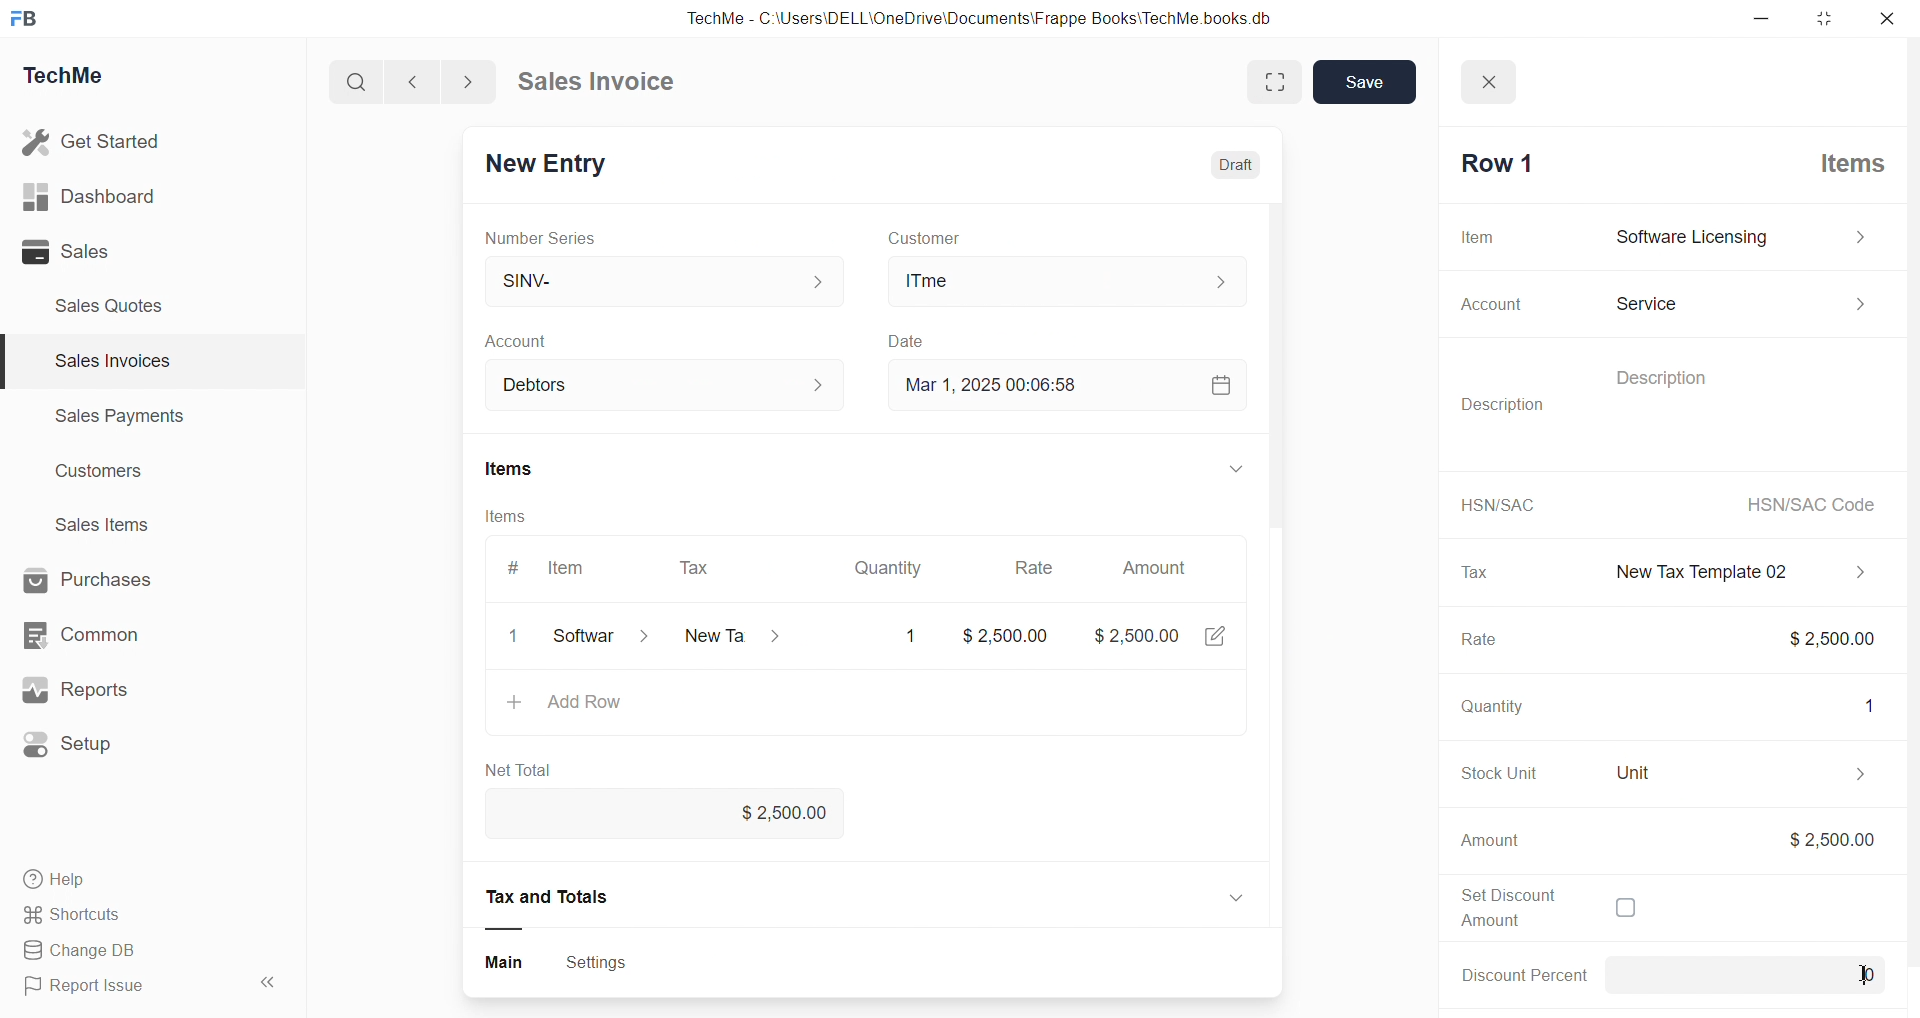  Describe the element at coordinates (597, 639) in the screenshot. I see `Softwar >` at that location.